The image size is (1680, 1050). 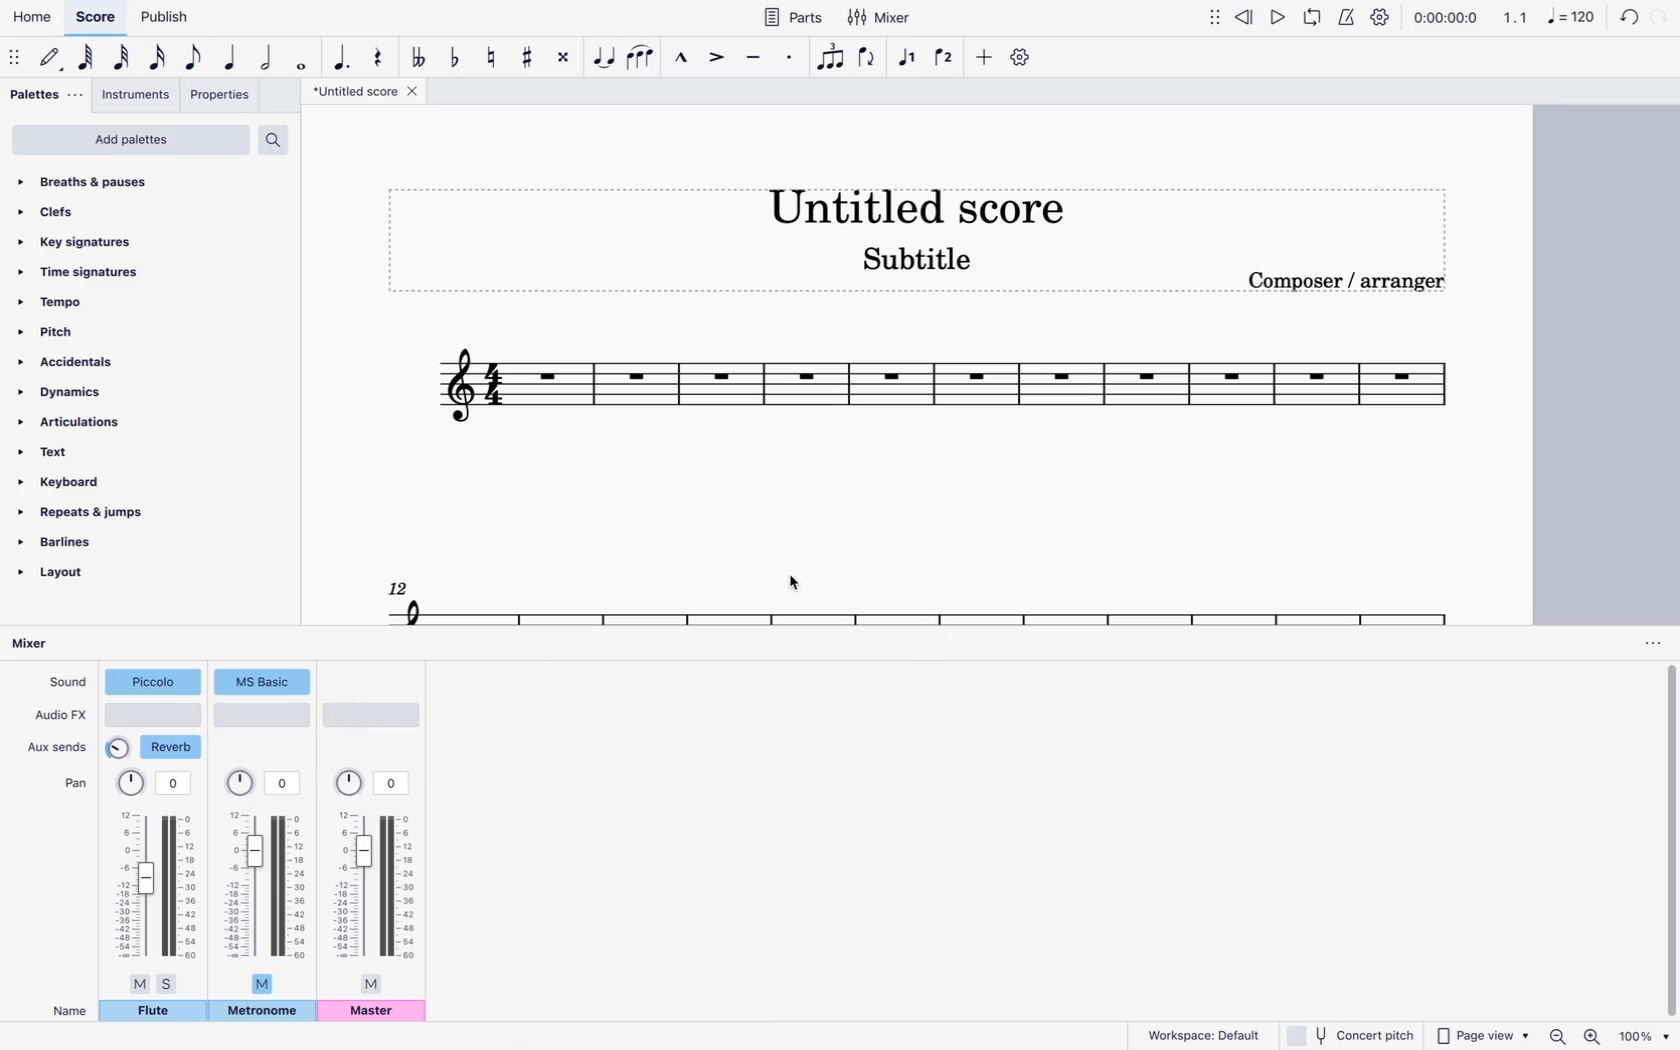 I want to click on aux sends, so click(x=59, y=743).